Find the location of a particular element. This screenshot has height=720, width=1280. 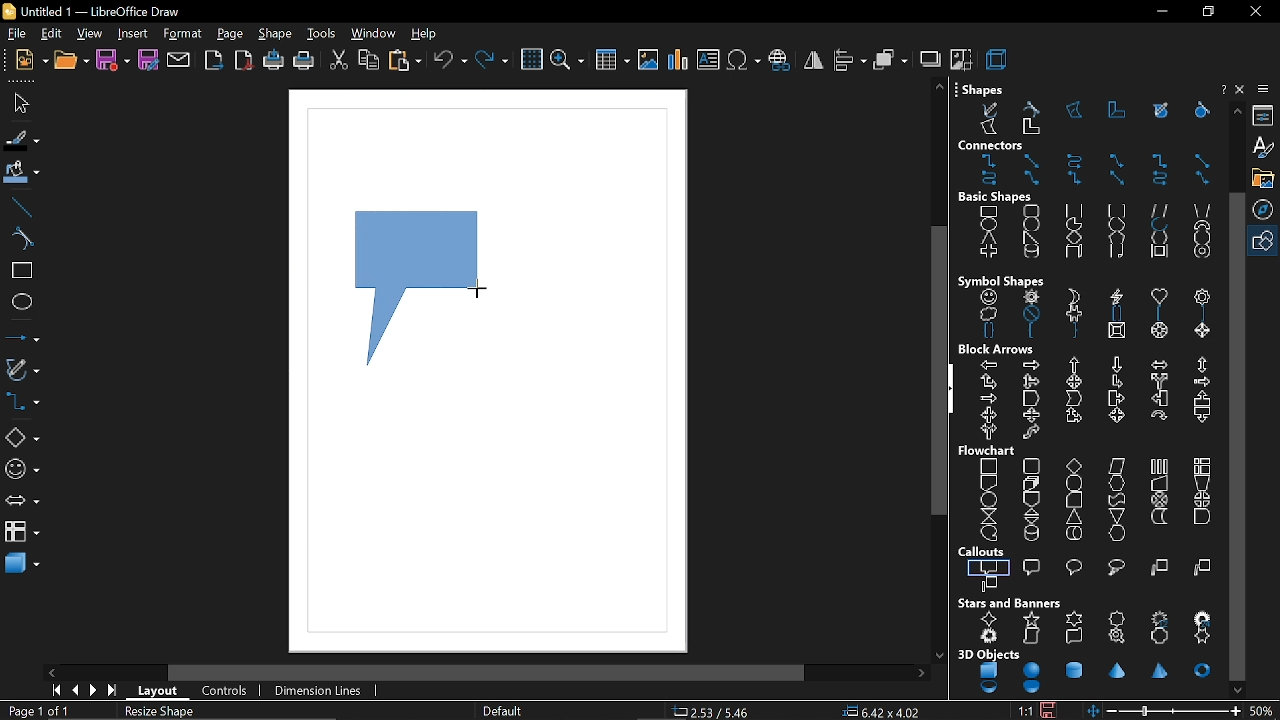

up arrow callout is located at coordinates (1199, 399).